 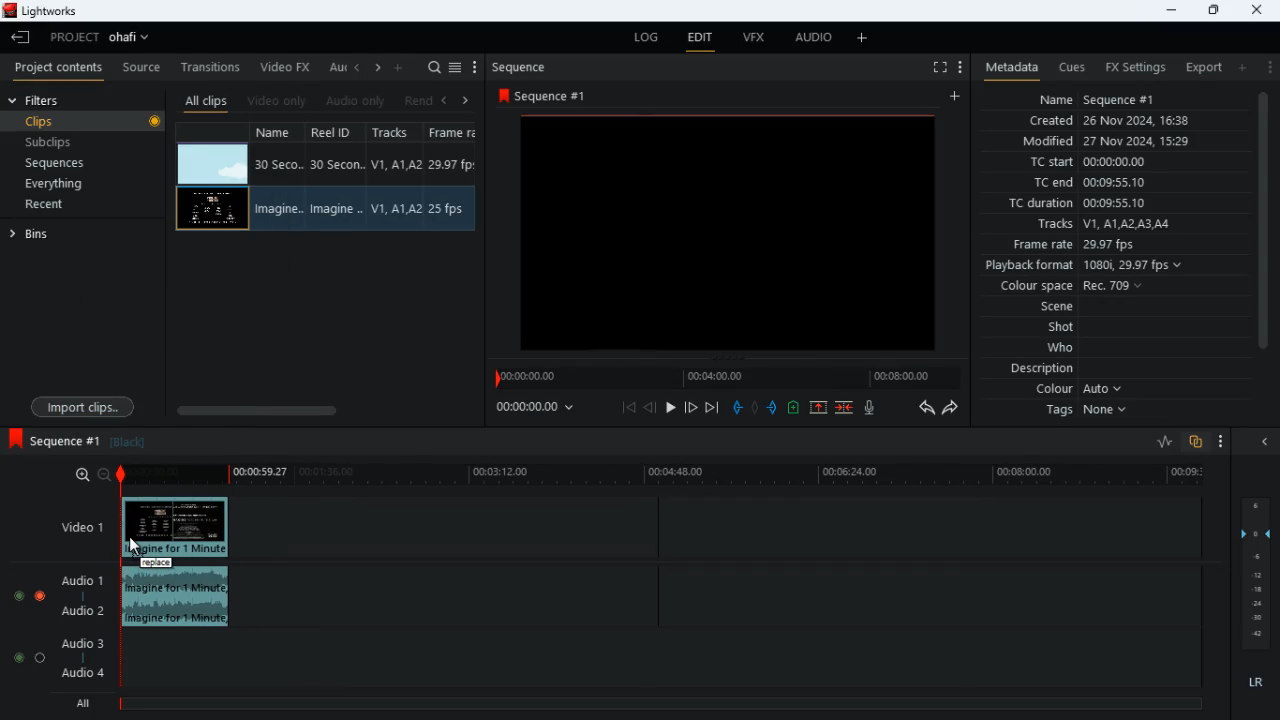 What do you see at coordinates (418, 102) in the screenshot?
I see `rend` at bounding box center [418, 102].